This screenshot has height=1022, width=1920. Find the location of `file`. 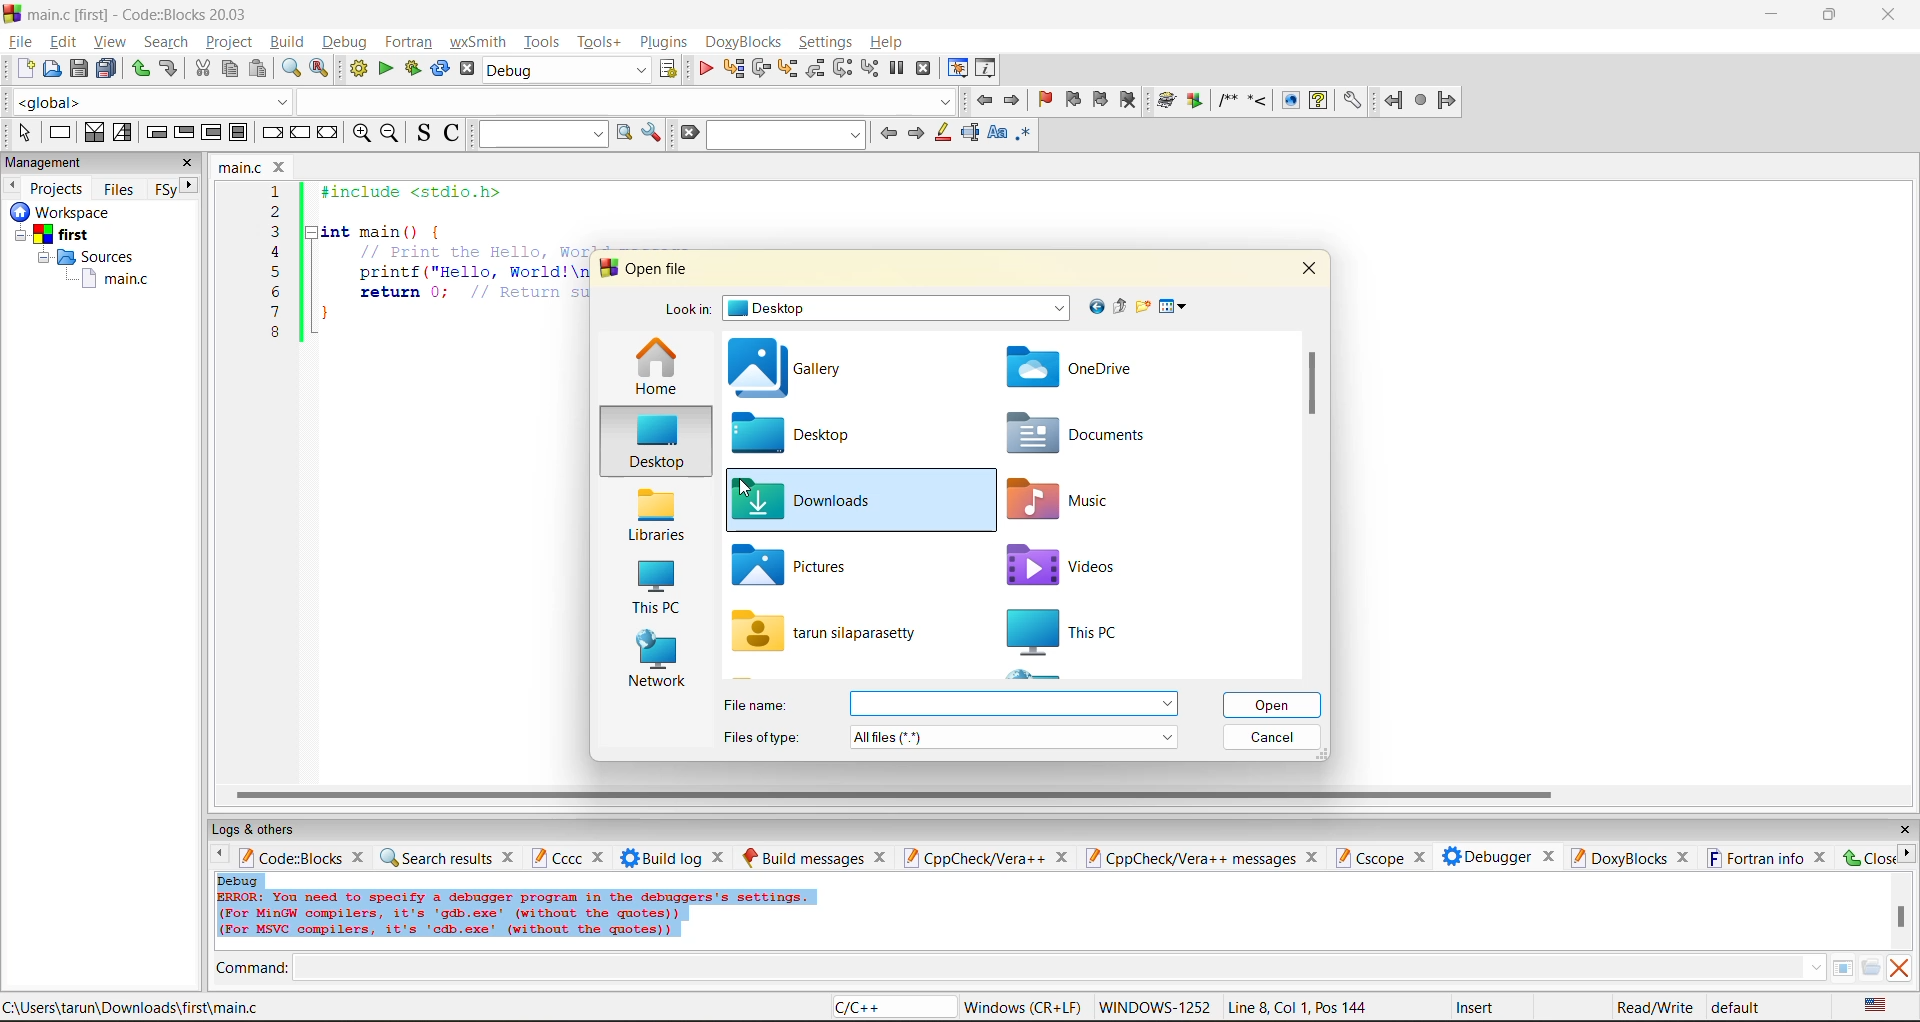

file is located at coordinates (19, 39).